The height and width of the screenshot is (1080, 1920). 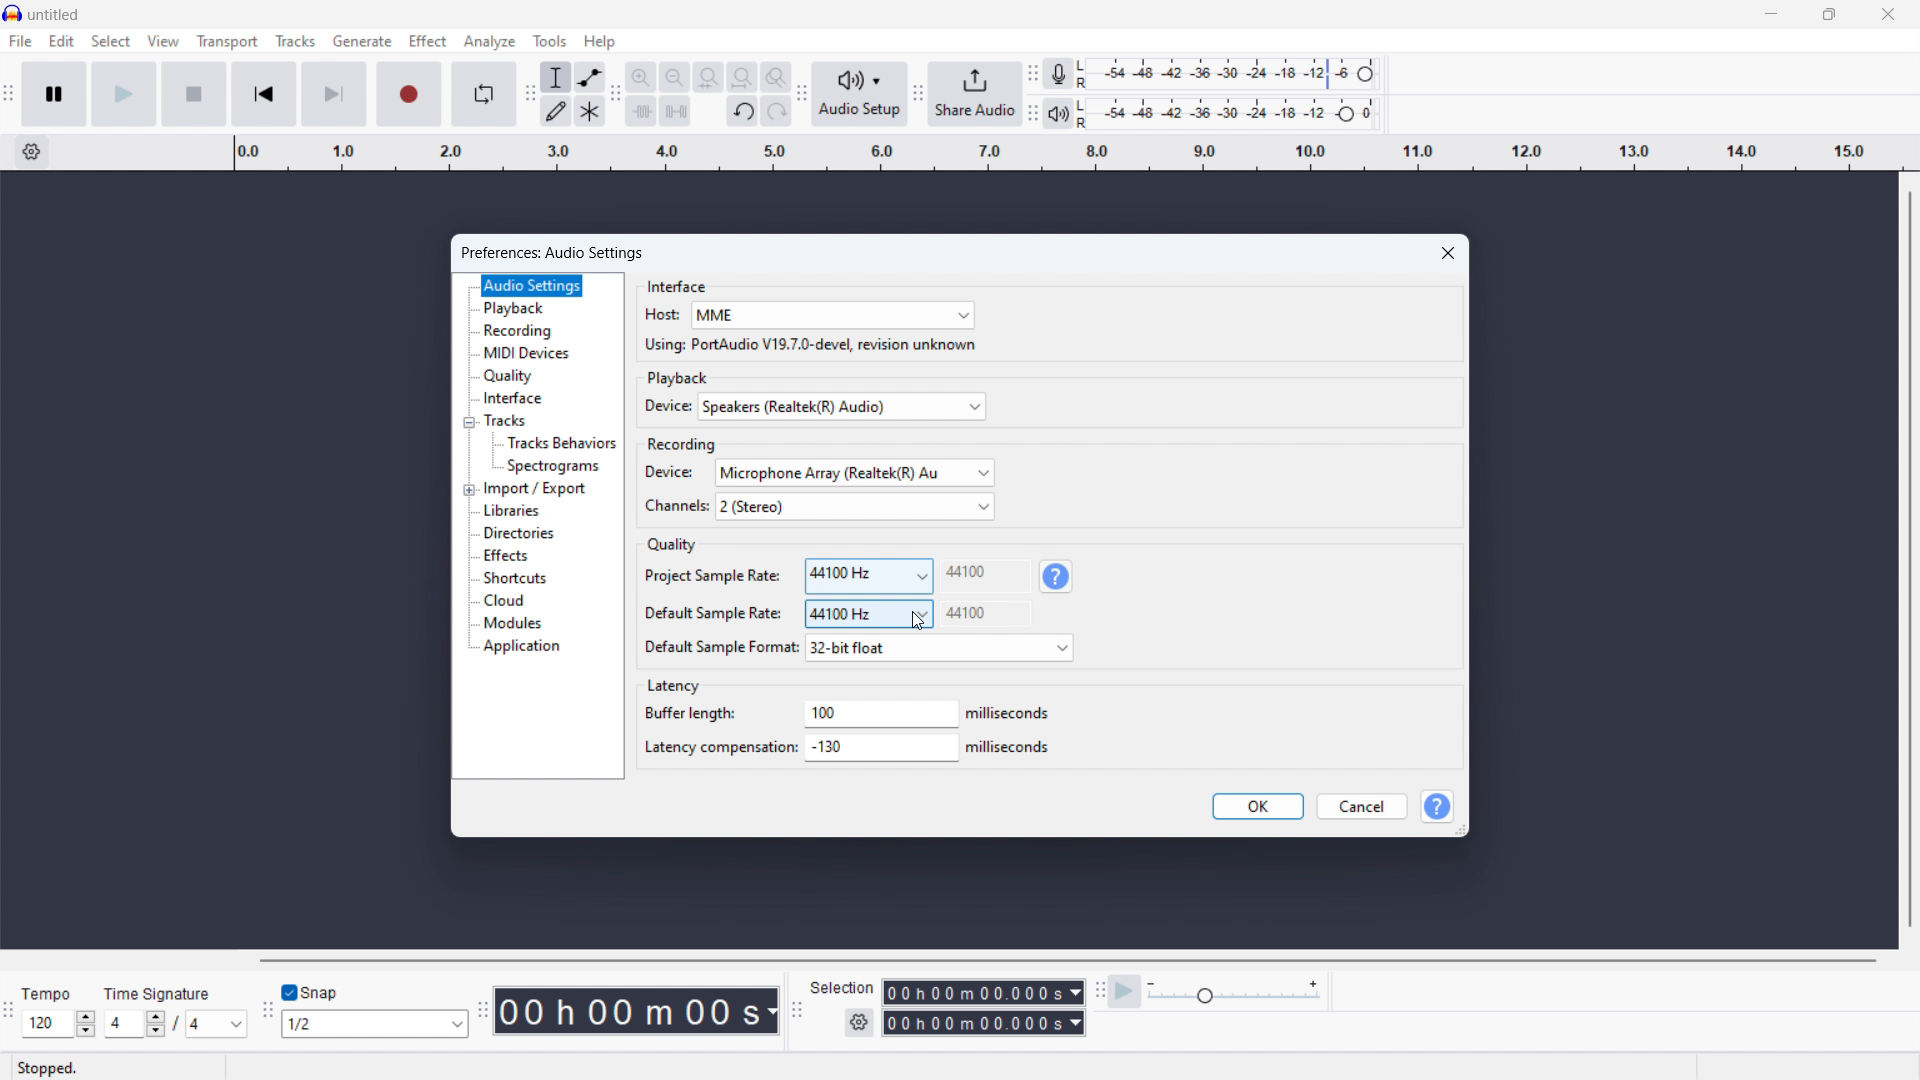 What do you see at coordinates (485, 93) in the screenshot?
I see `enable loop` at bounding box center [485, 93].